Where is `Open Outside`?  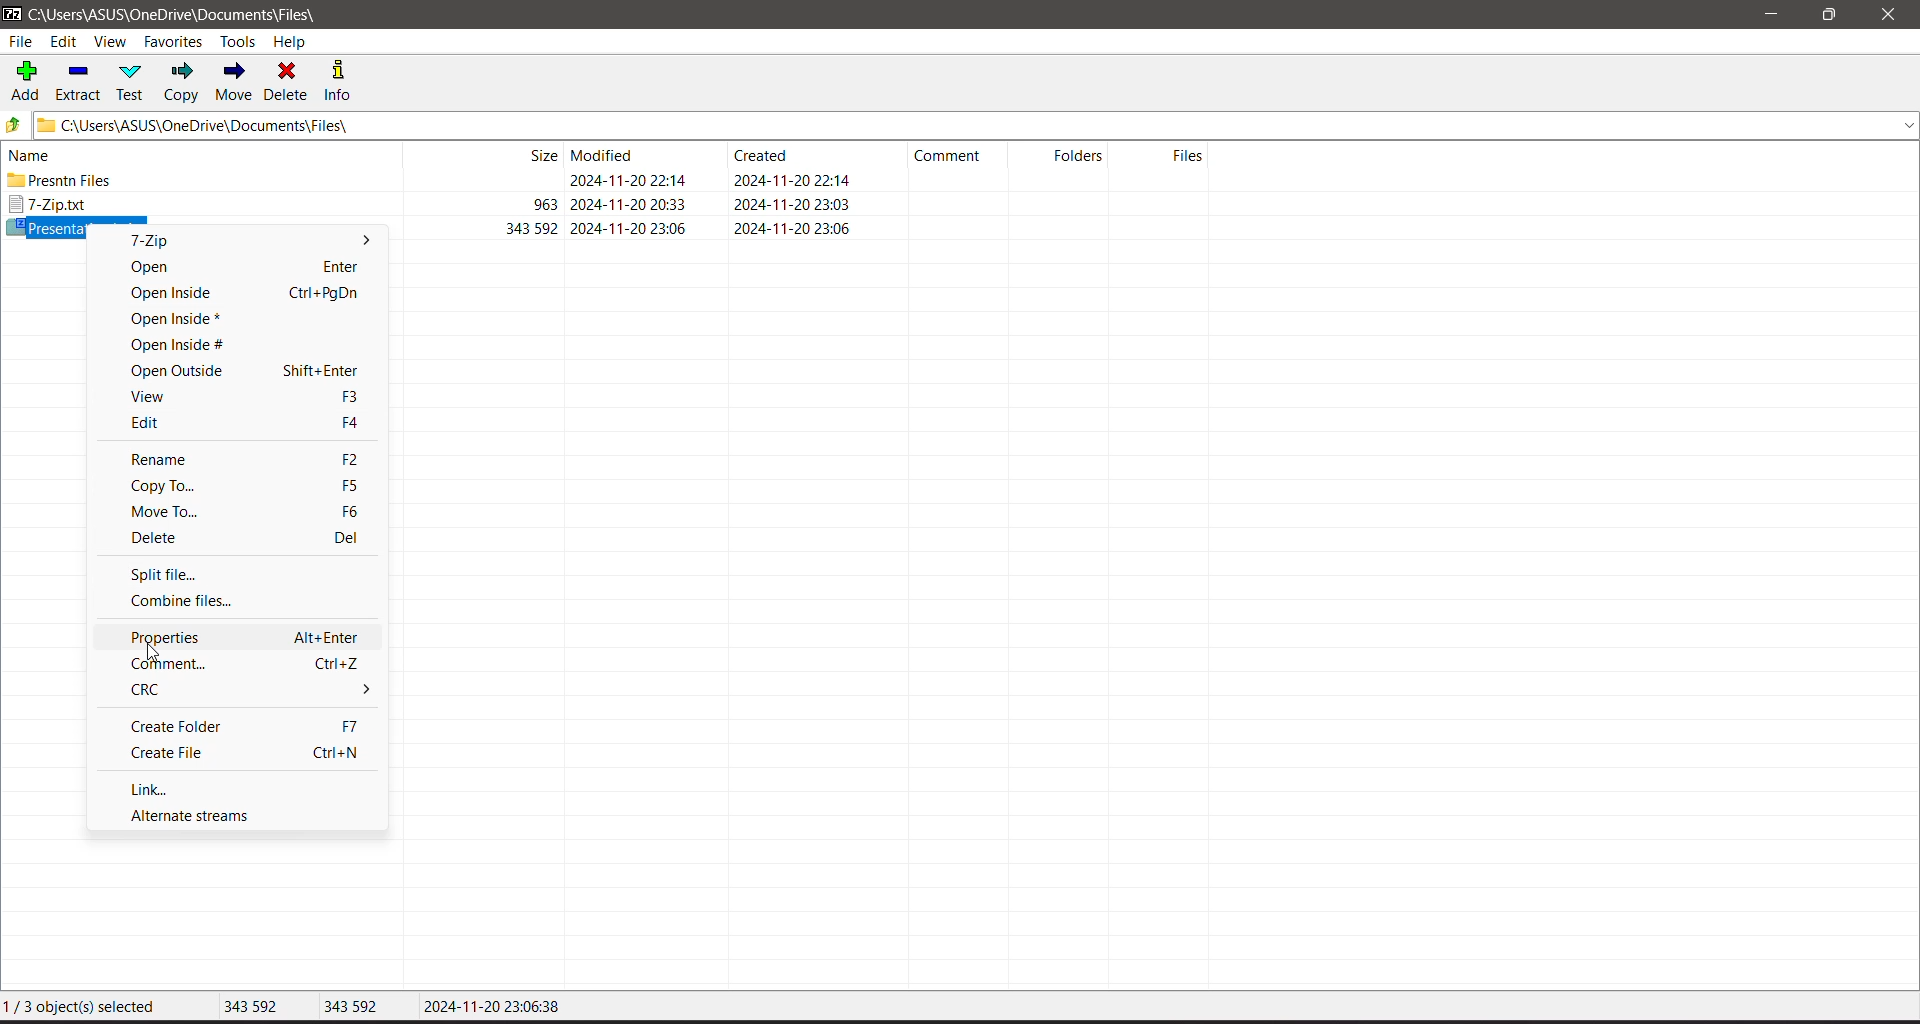
Open Outside is located at coordinates (242, 371).